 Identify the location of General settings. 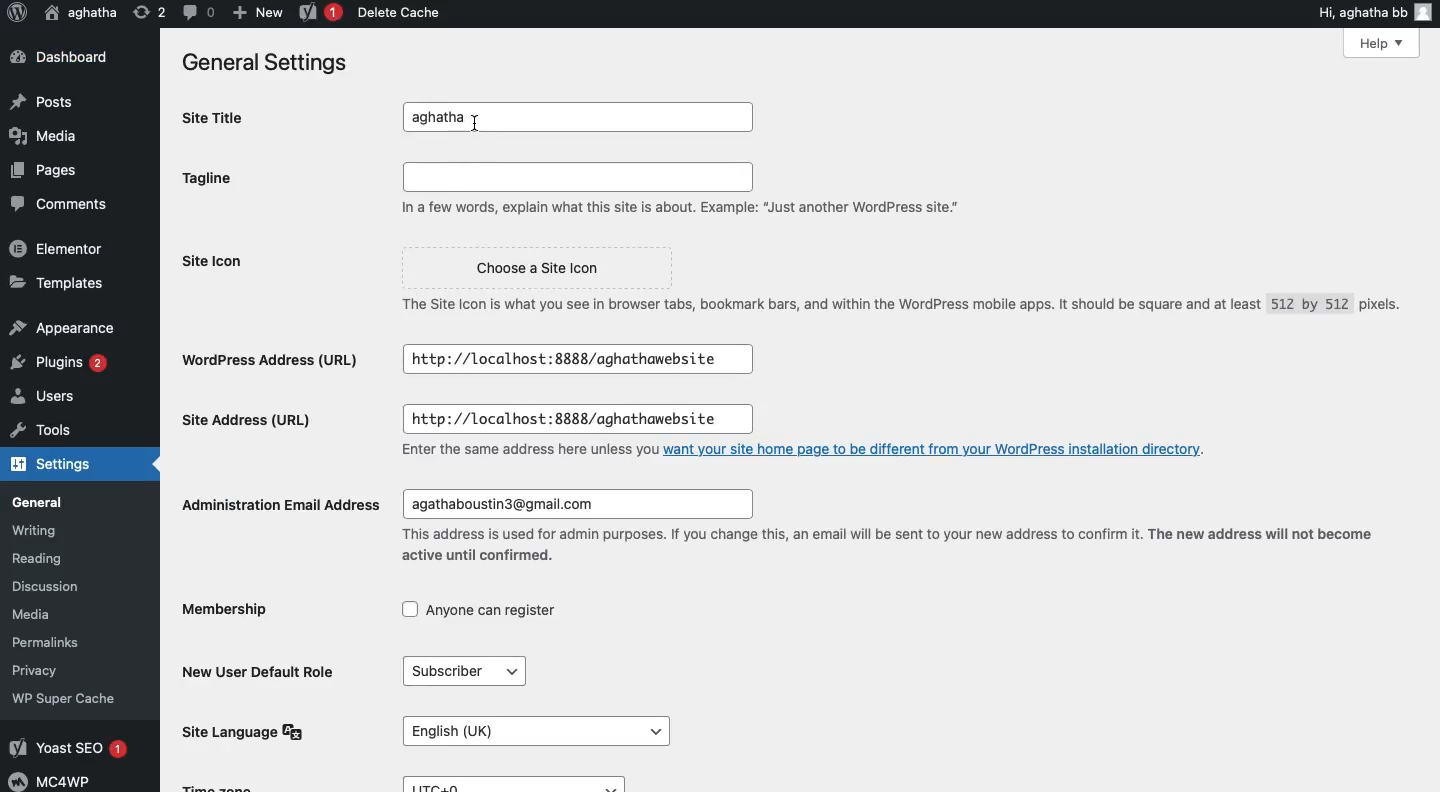
(275, 67).